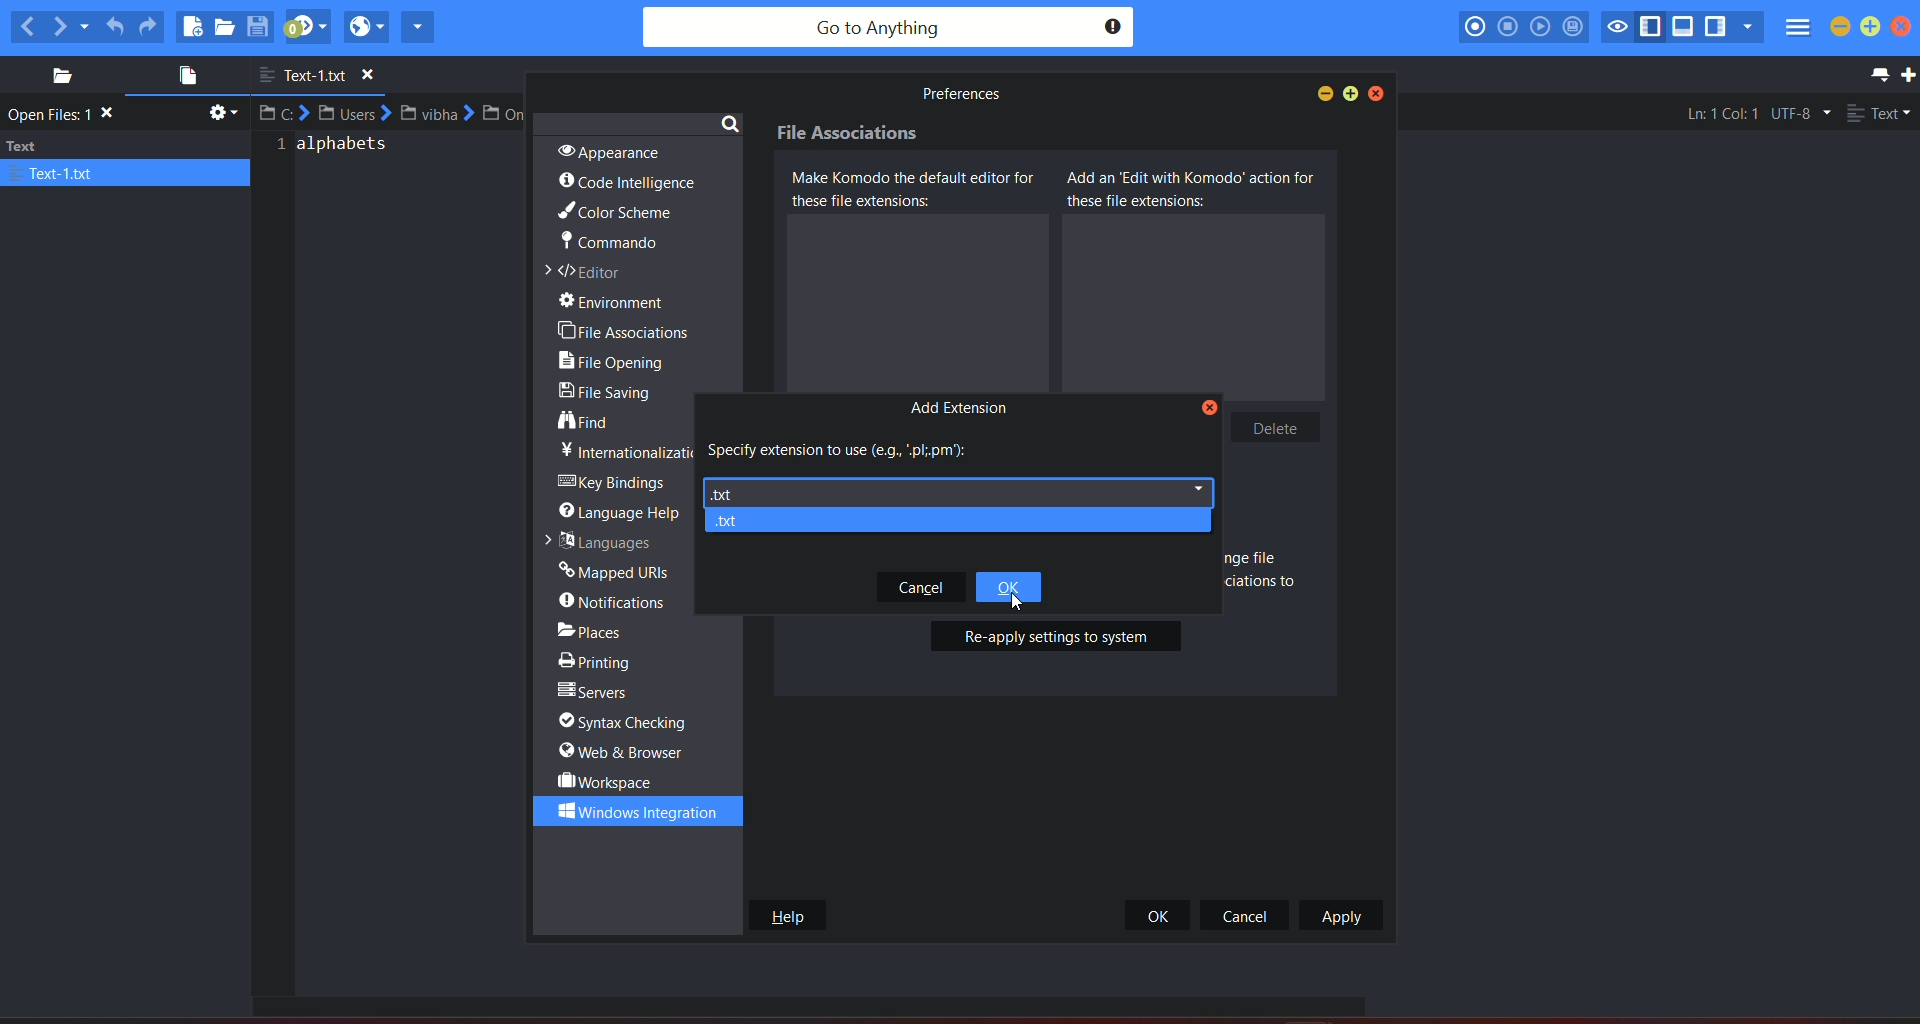 This screenshot has height=1024, width=1920. I want to click on web & browser, so click(624, 752).